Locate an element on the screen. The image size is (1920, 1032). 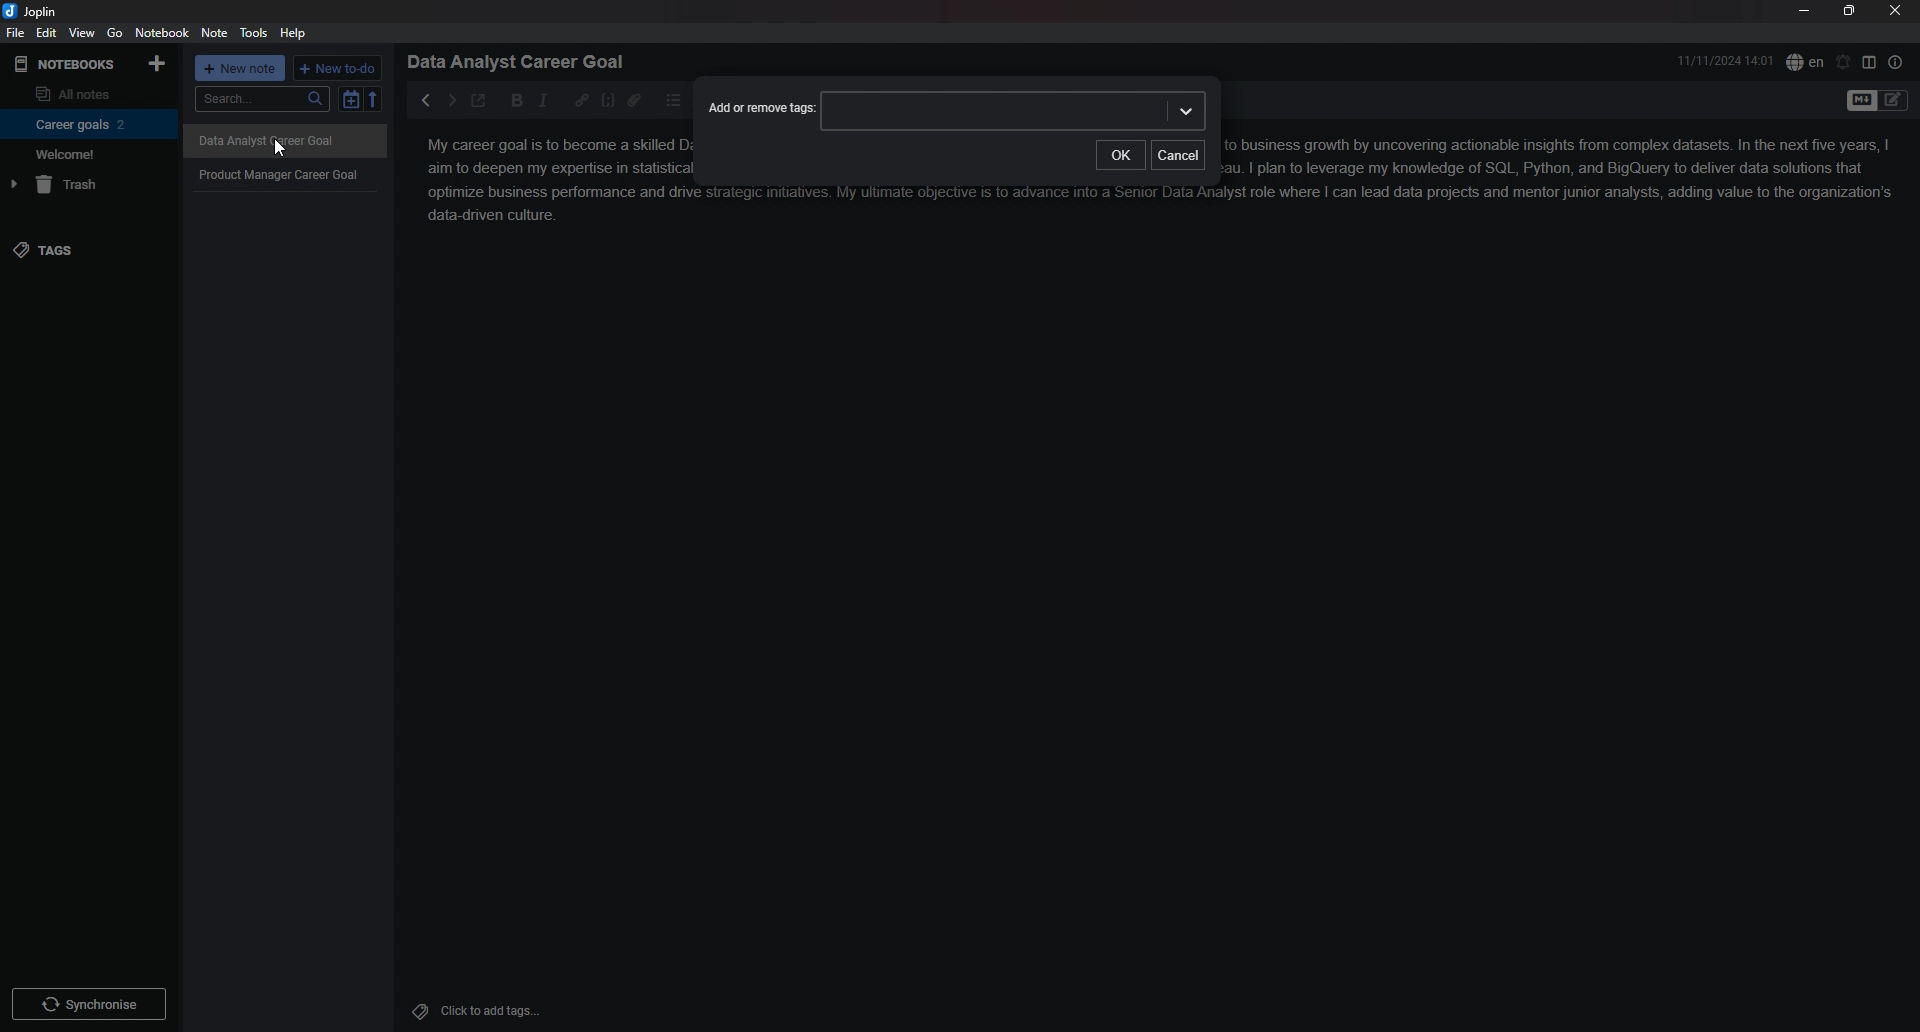
add or remove tags is located at coordinates (762, 109).